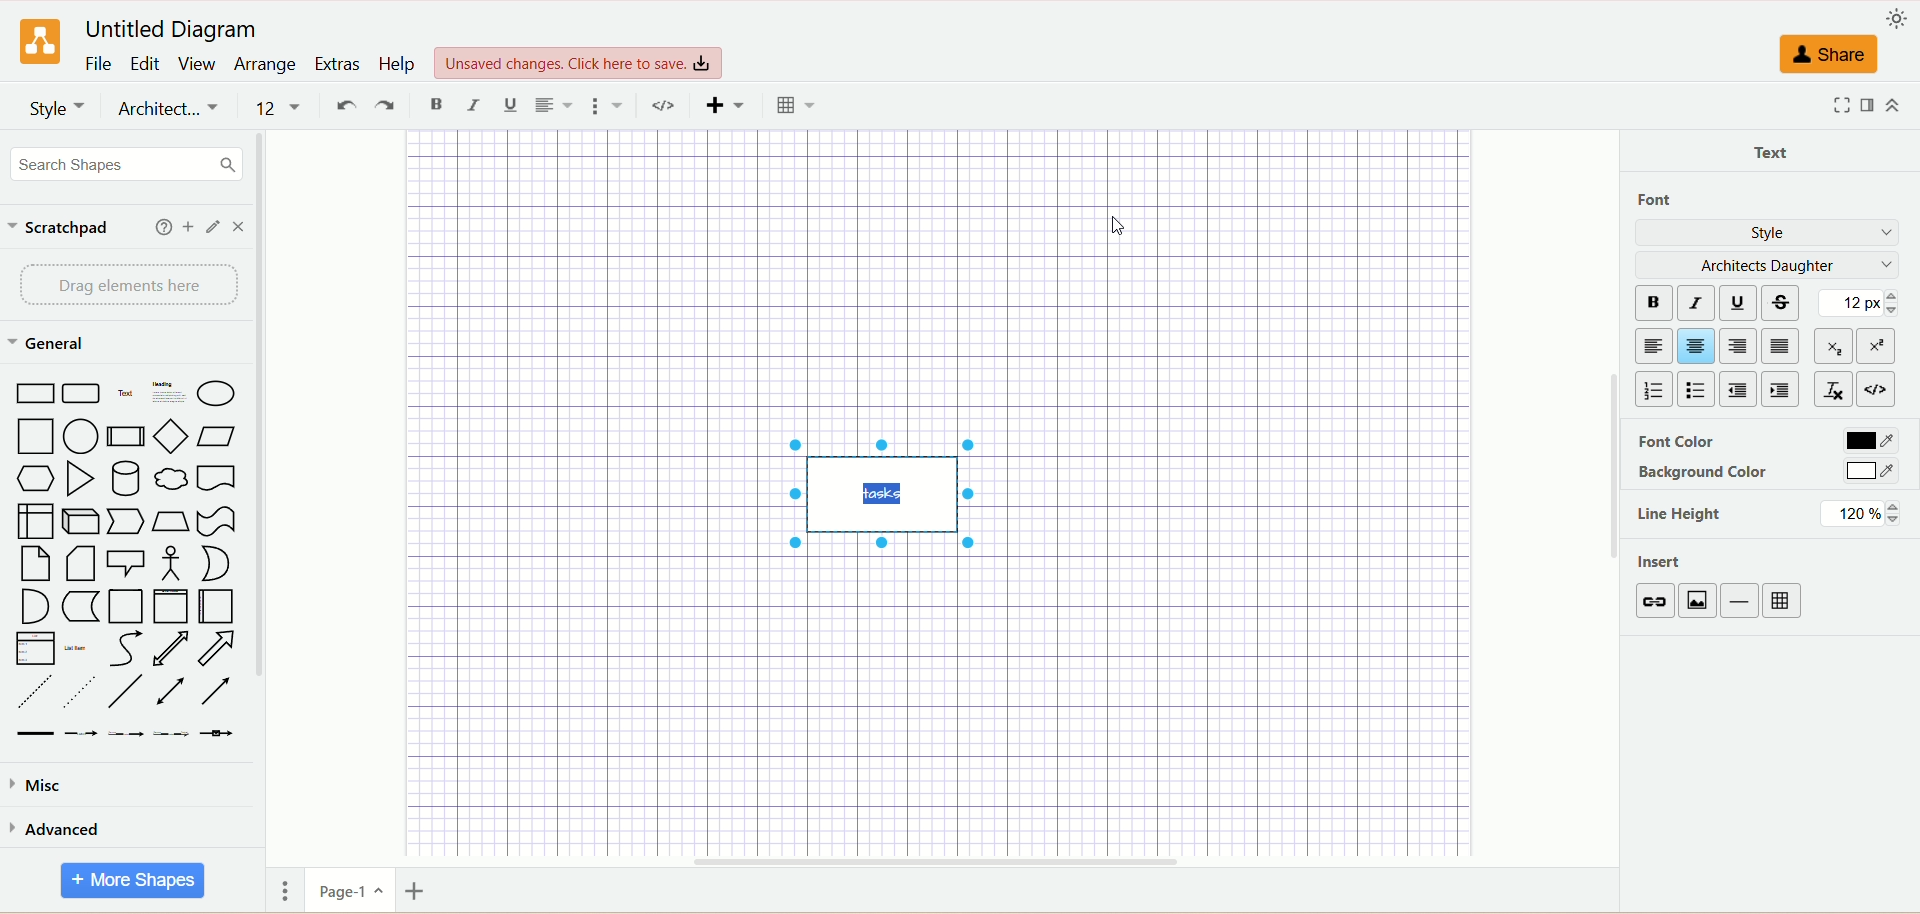  What do you see at coordinates (169, 394) in the screenshot?
I see `Heading with Text` at bounding box center [169, 394].